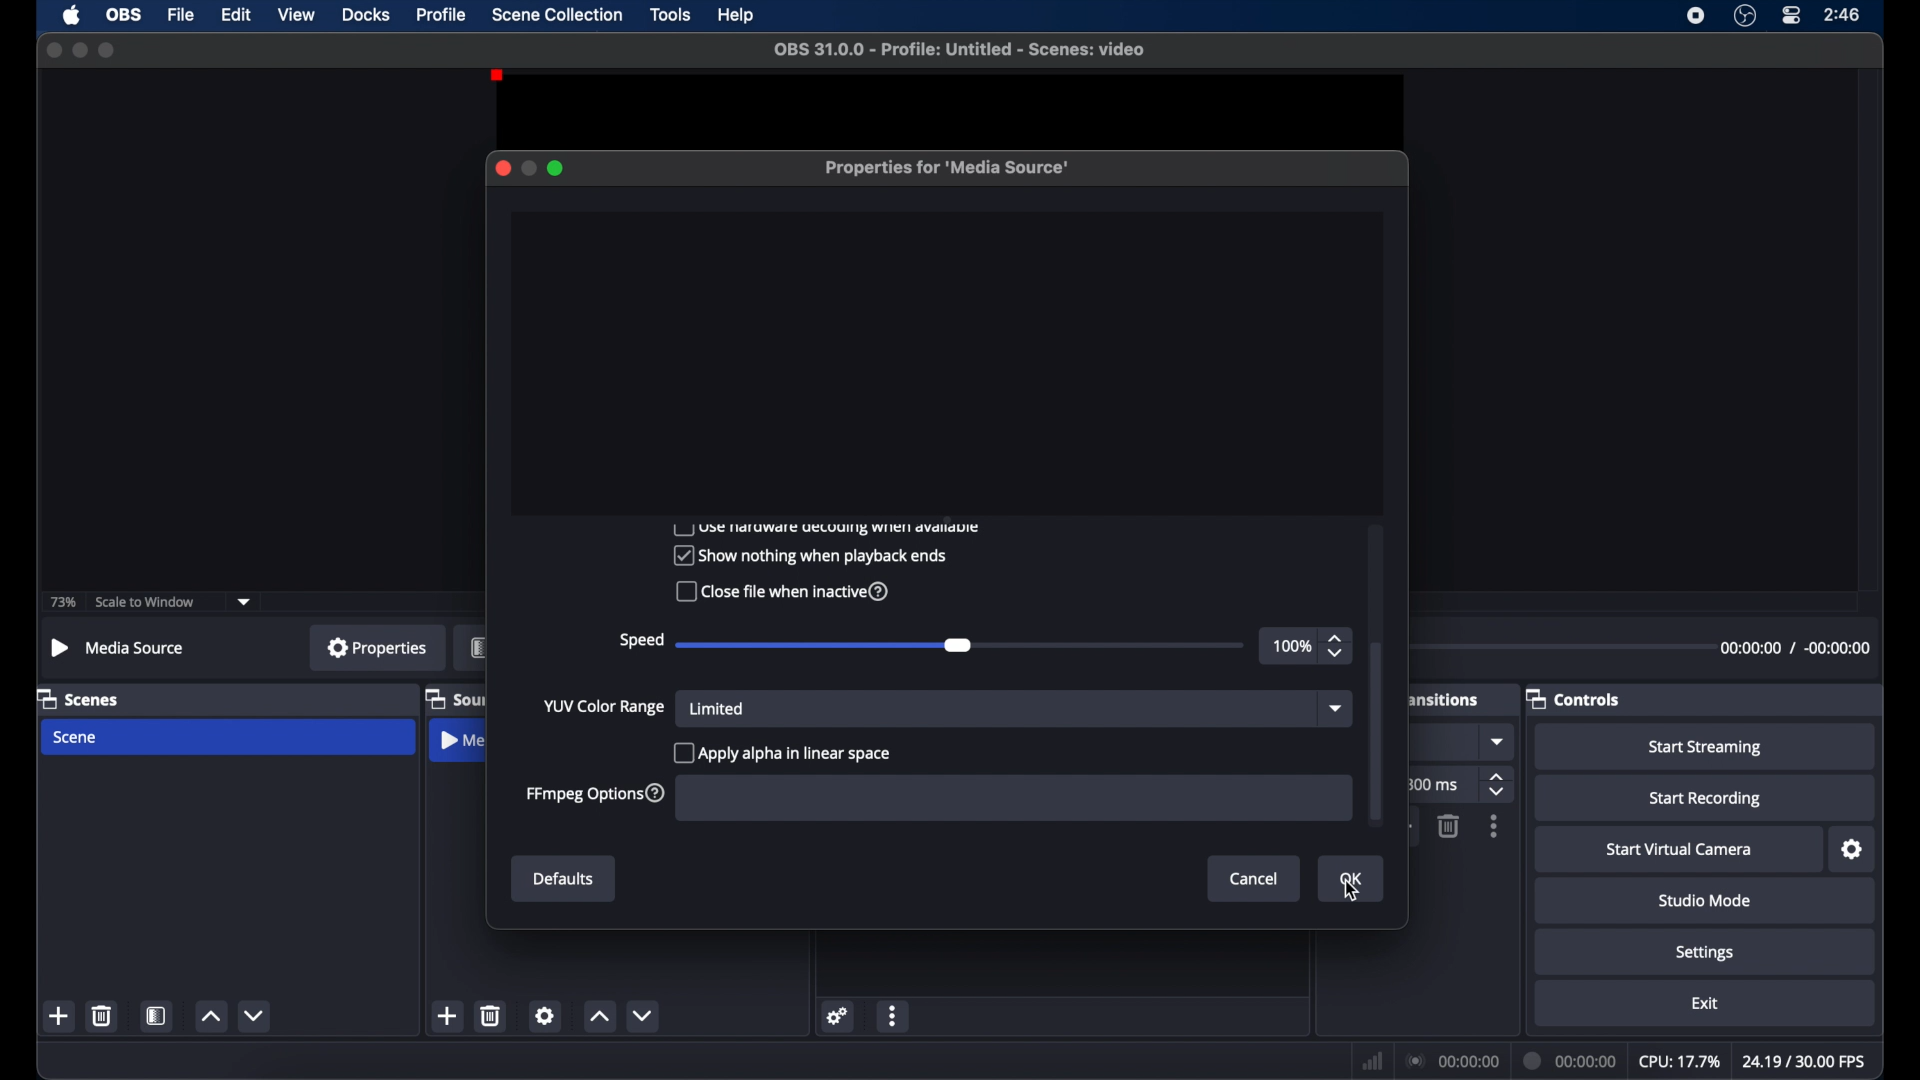 This screenshot has height=1080, width=1920. Describe the element at coordinates (1705, 900) in the screenshot. I see `studio mode` at that location.